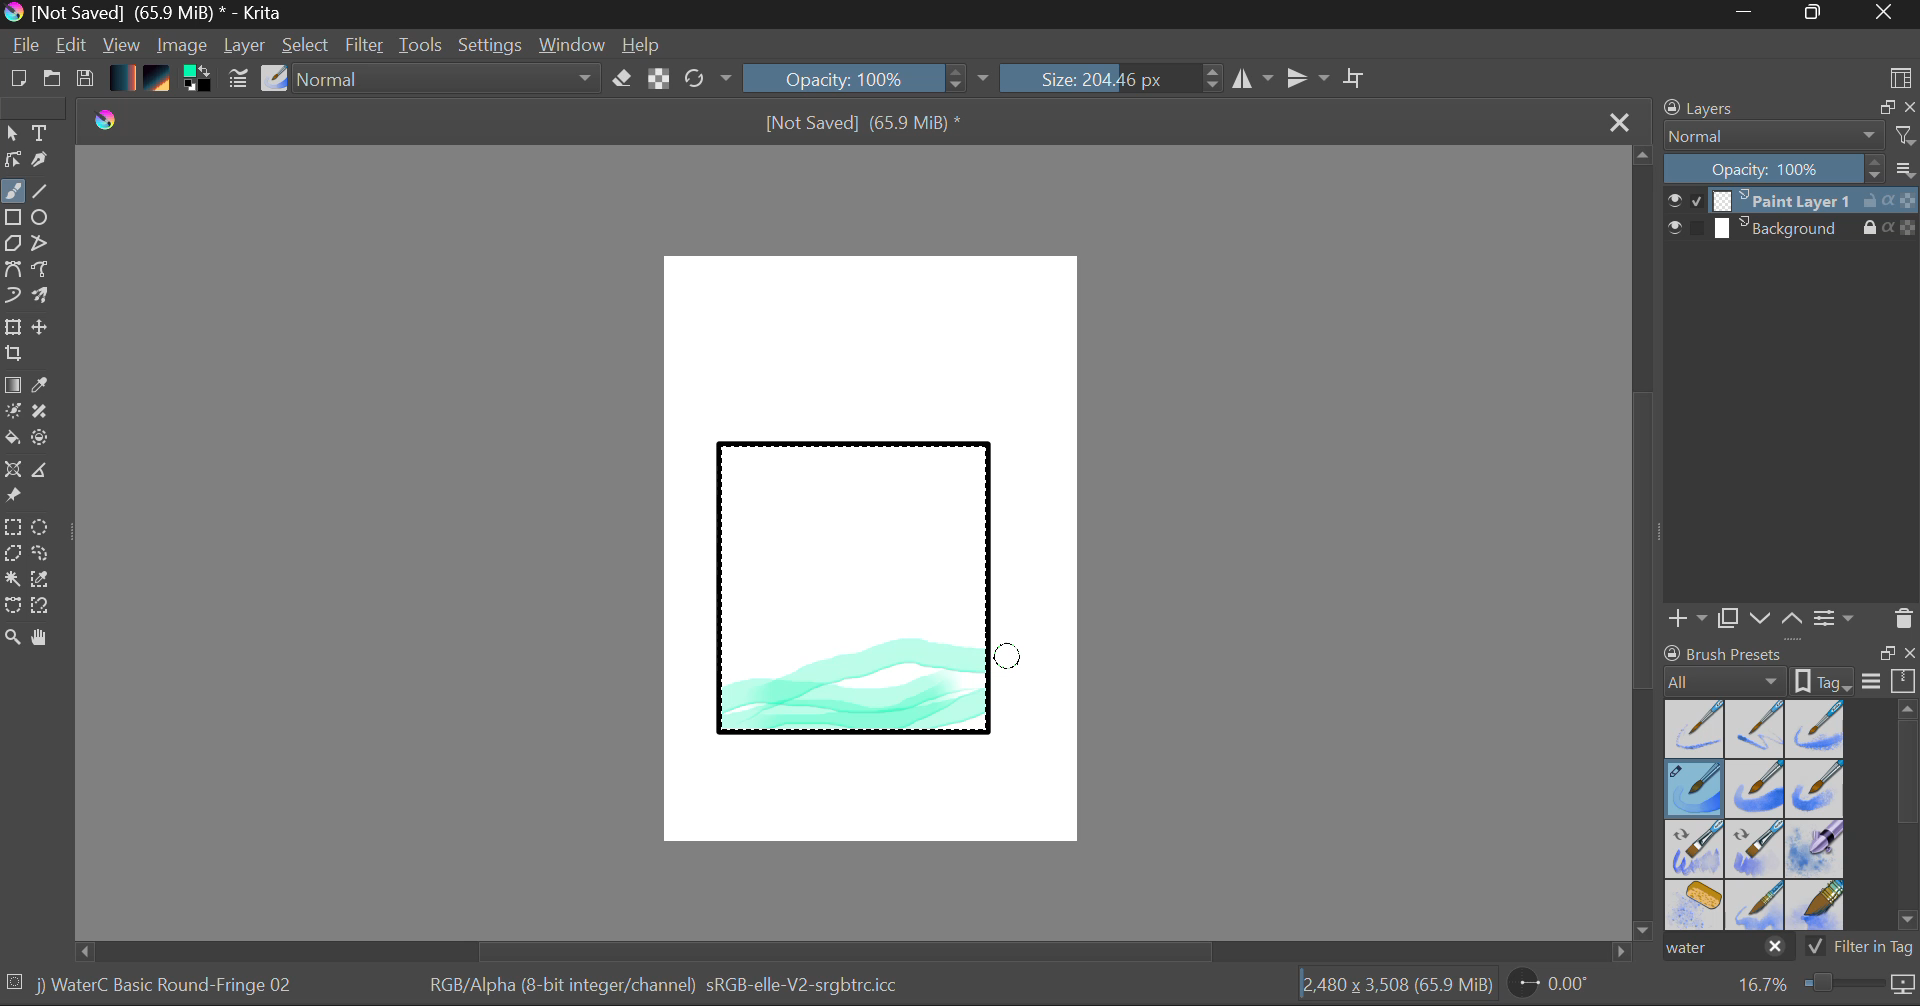 This screenshot has width=1920, height=1006. What do you see at coordinates (44, 440) in the screenshot?
I see `Enclose and Fill` at bounding box center [44, 440].